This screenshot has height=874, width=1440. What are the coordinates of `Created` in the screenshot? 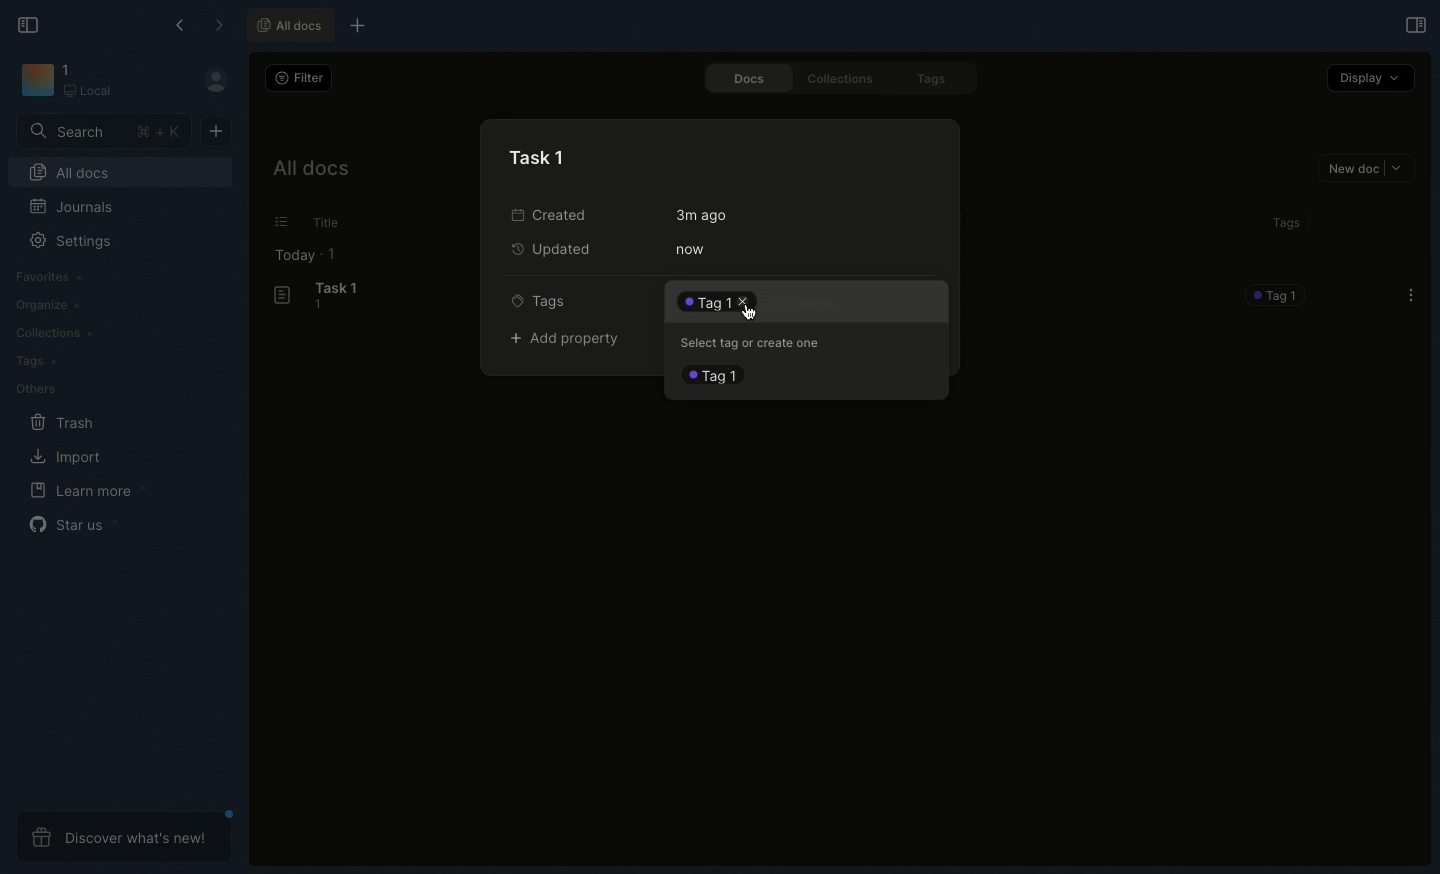 It's located at (562, 213).